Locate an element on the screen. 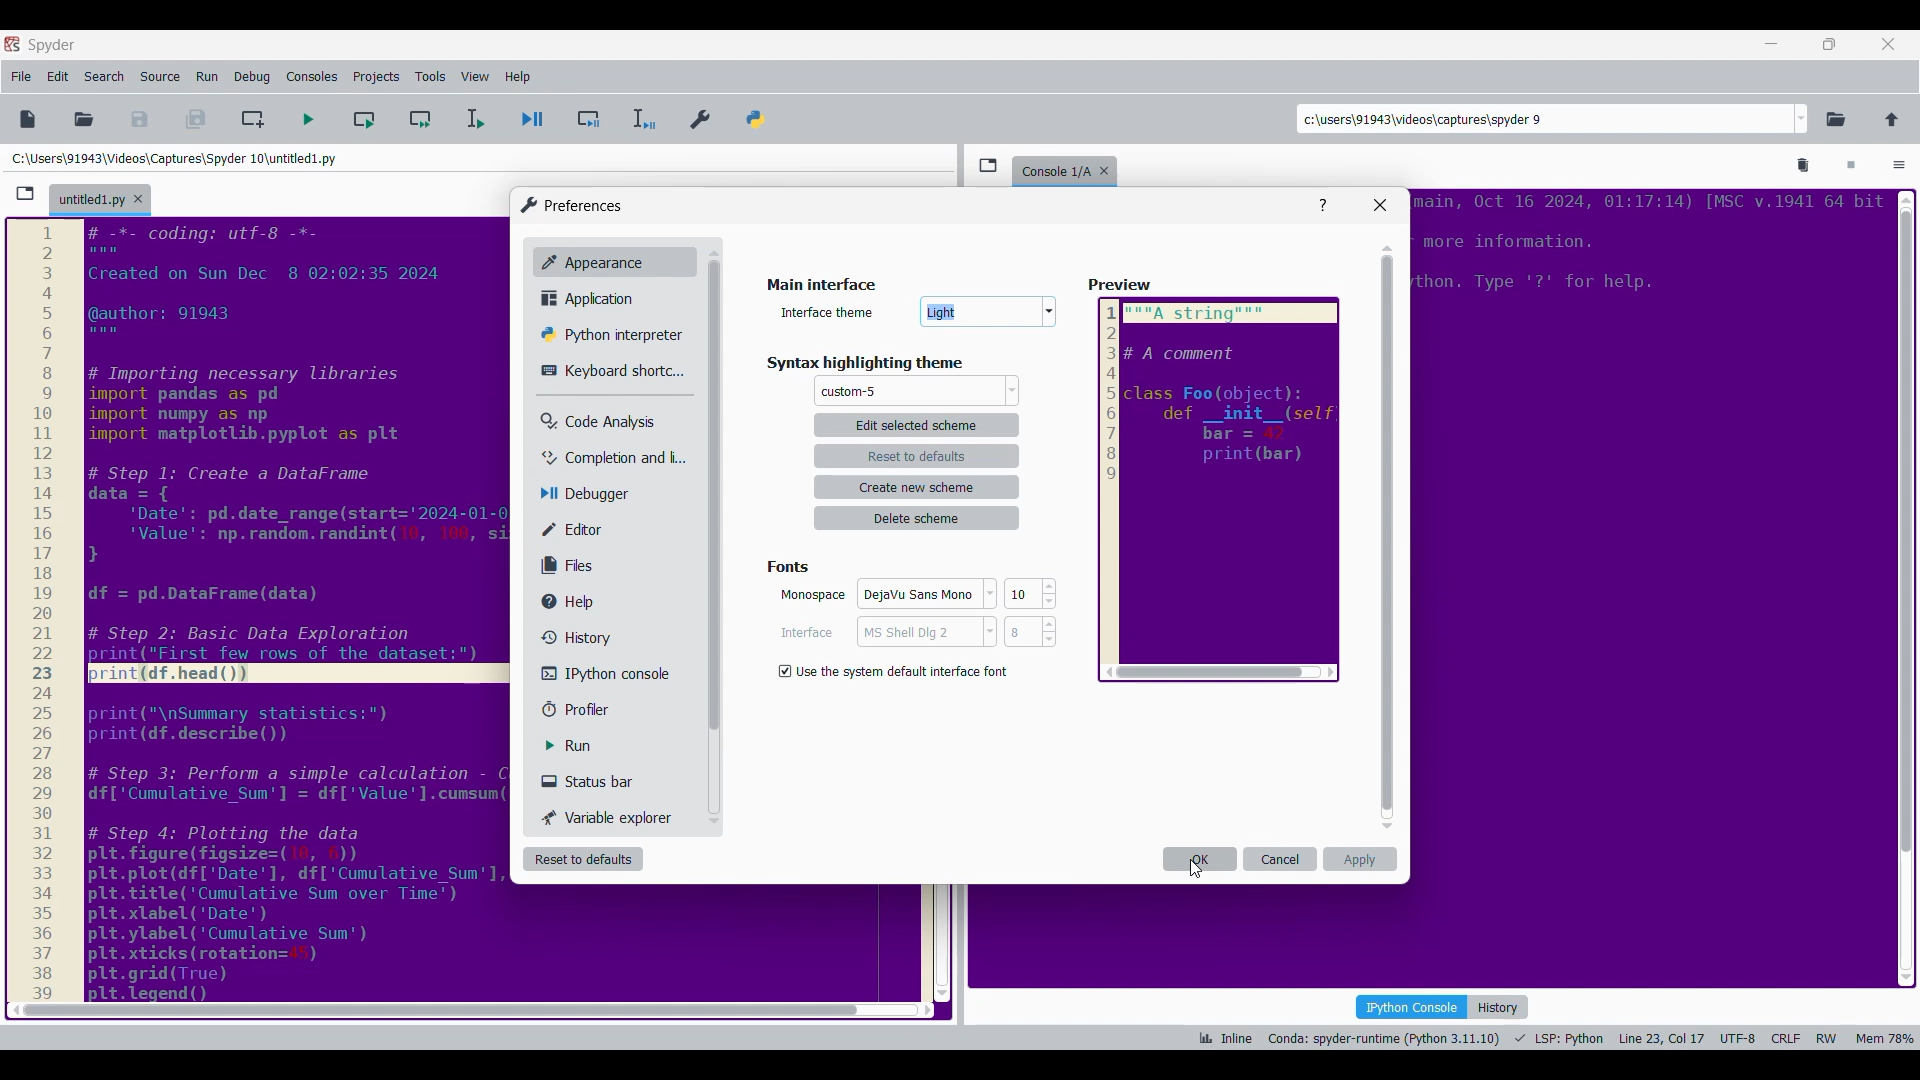 The height and width of the screenshot is (1080, 1920). Run file is located at coordinates (308, 119).